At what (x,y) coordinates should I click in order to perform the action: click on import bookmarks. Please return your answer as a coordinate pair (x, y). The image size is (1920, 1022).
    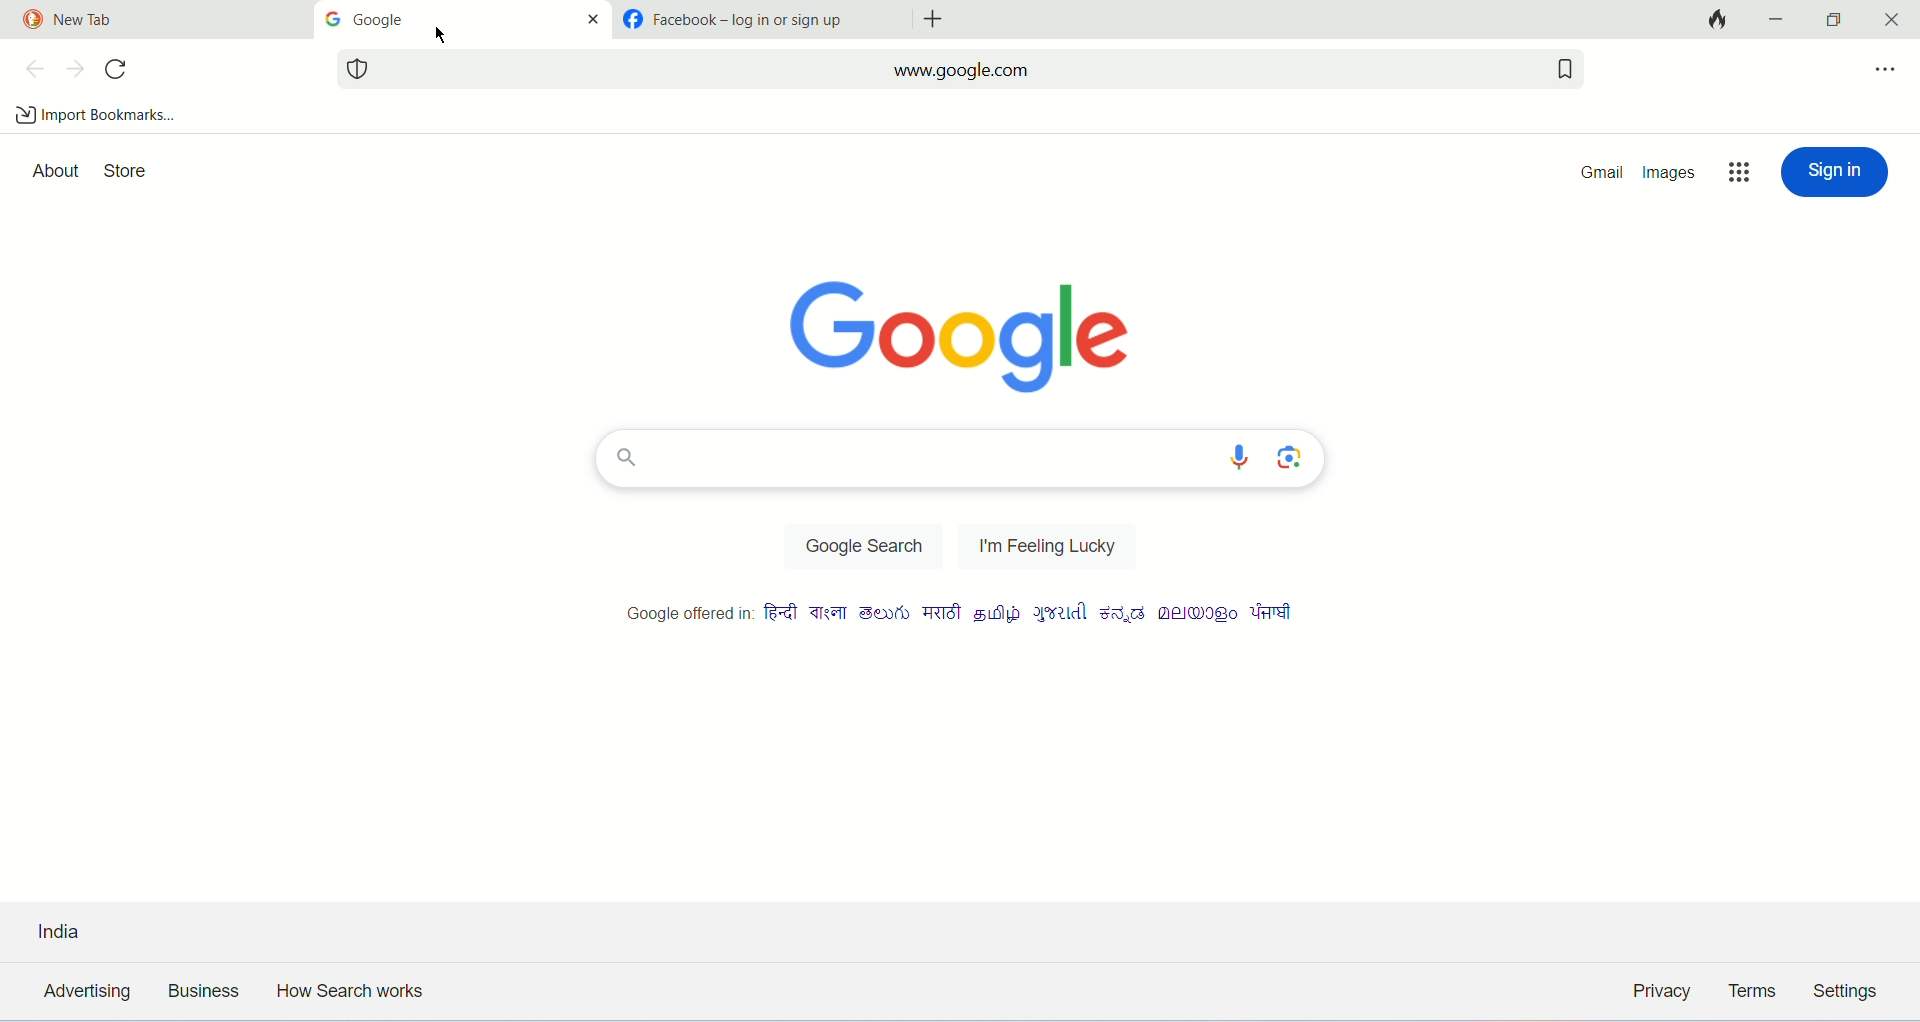
    Looking at the image, I should click on (94, 114).